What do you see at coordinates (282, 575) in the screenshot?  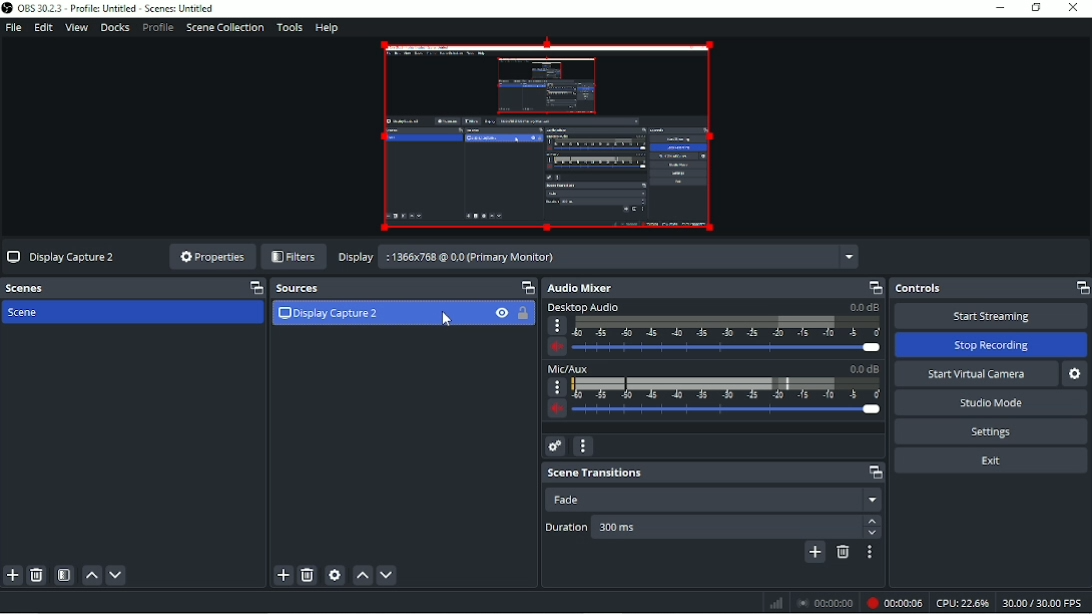 I see `Add source` at bounding box center [282, 575].